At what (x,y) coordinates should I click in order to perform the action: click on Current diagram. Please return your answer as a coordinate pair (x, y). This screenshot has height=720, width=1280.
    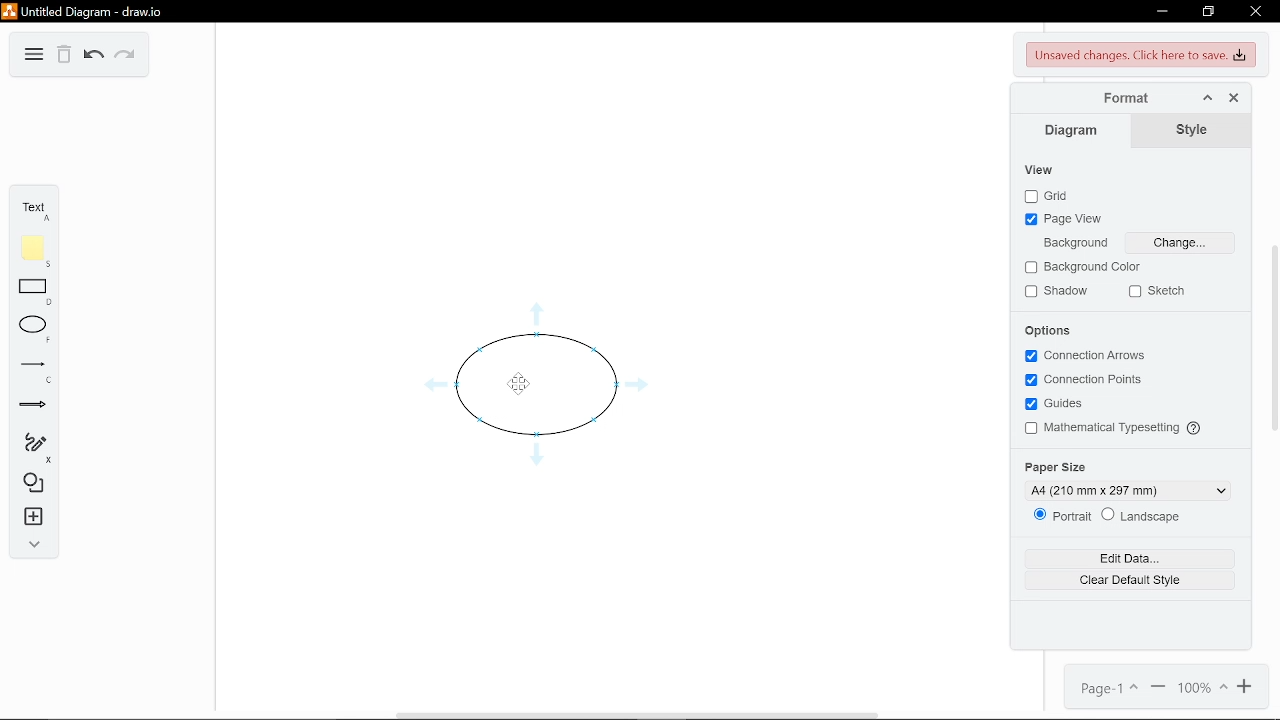
    Looking at the image, I should click on (538, 391).